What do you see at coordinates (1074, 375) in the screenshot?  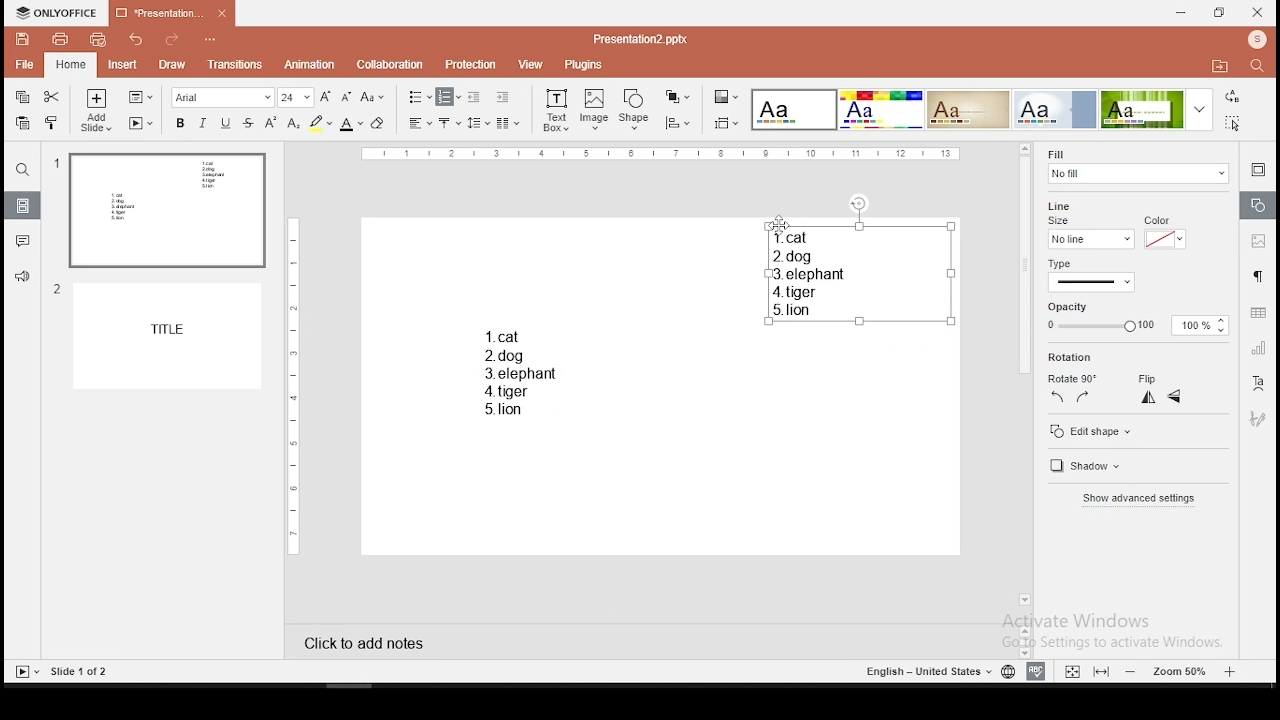 I see `rotate 90` at bounding box center [1074, 375].